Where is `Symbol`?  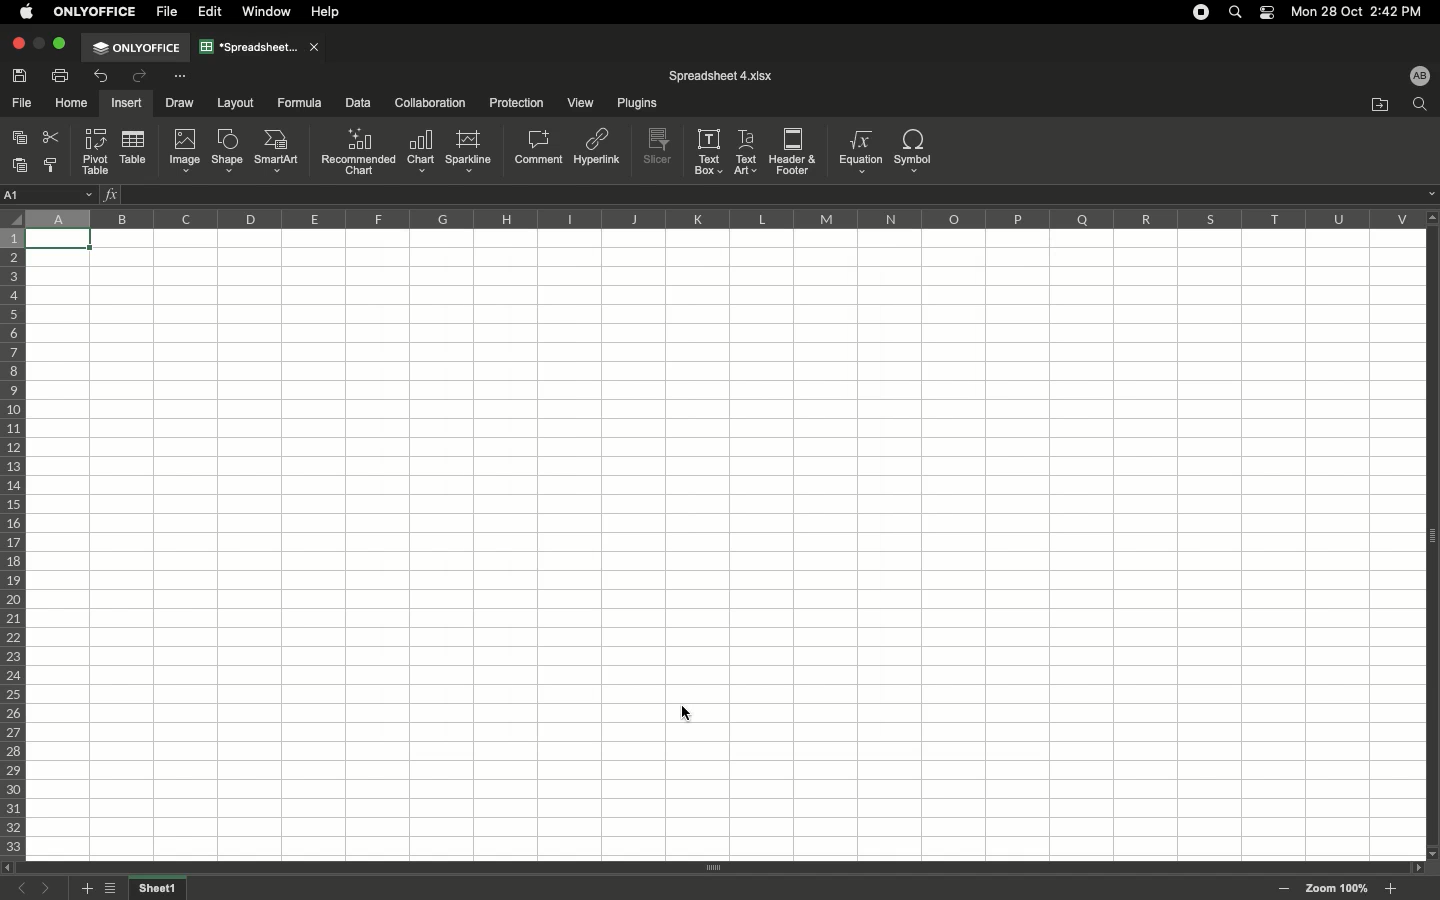 Symbol is located at coordinates (915, 151).